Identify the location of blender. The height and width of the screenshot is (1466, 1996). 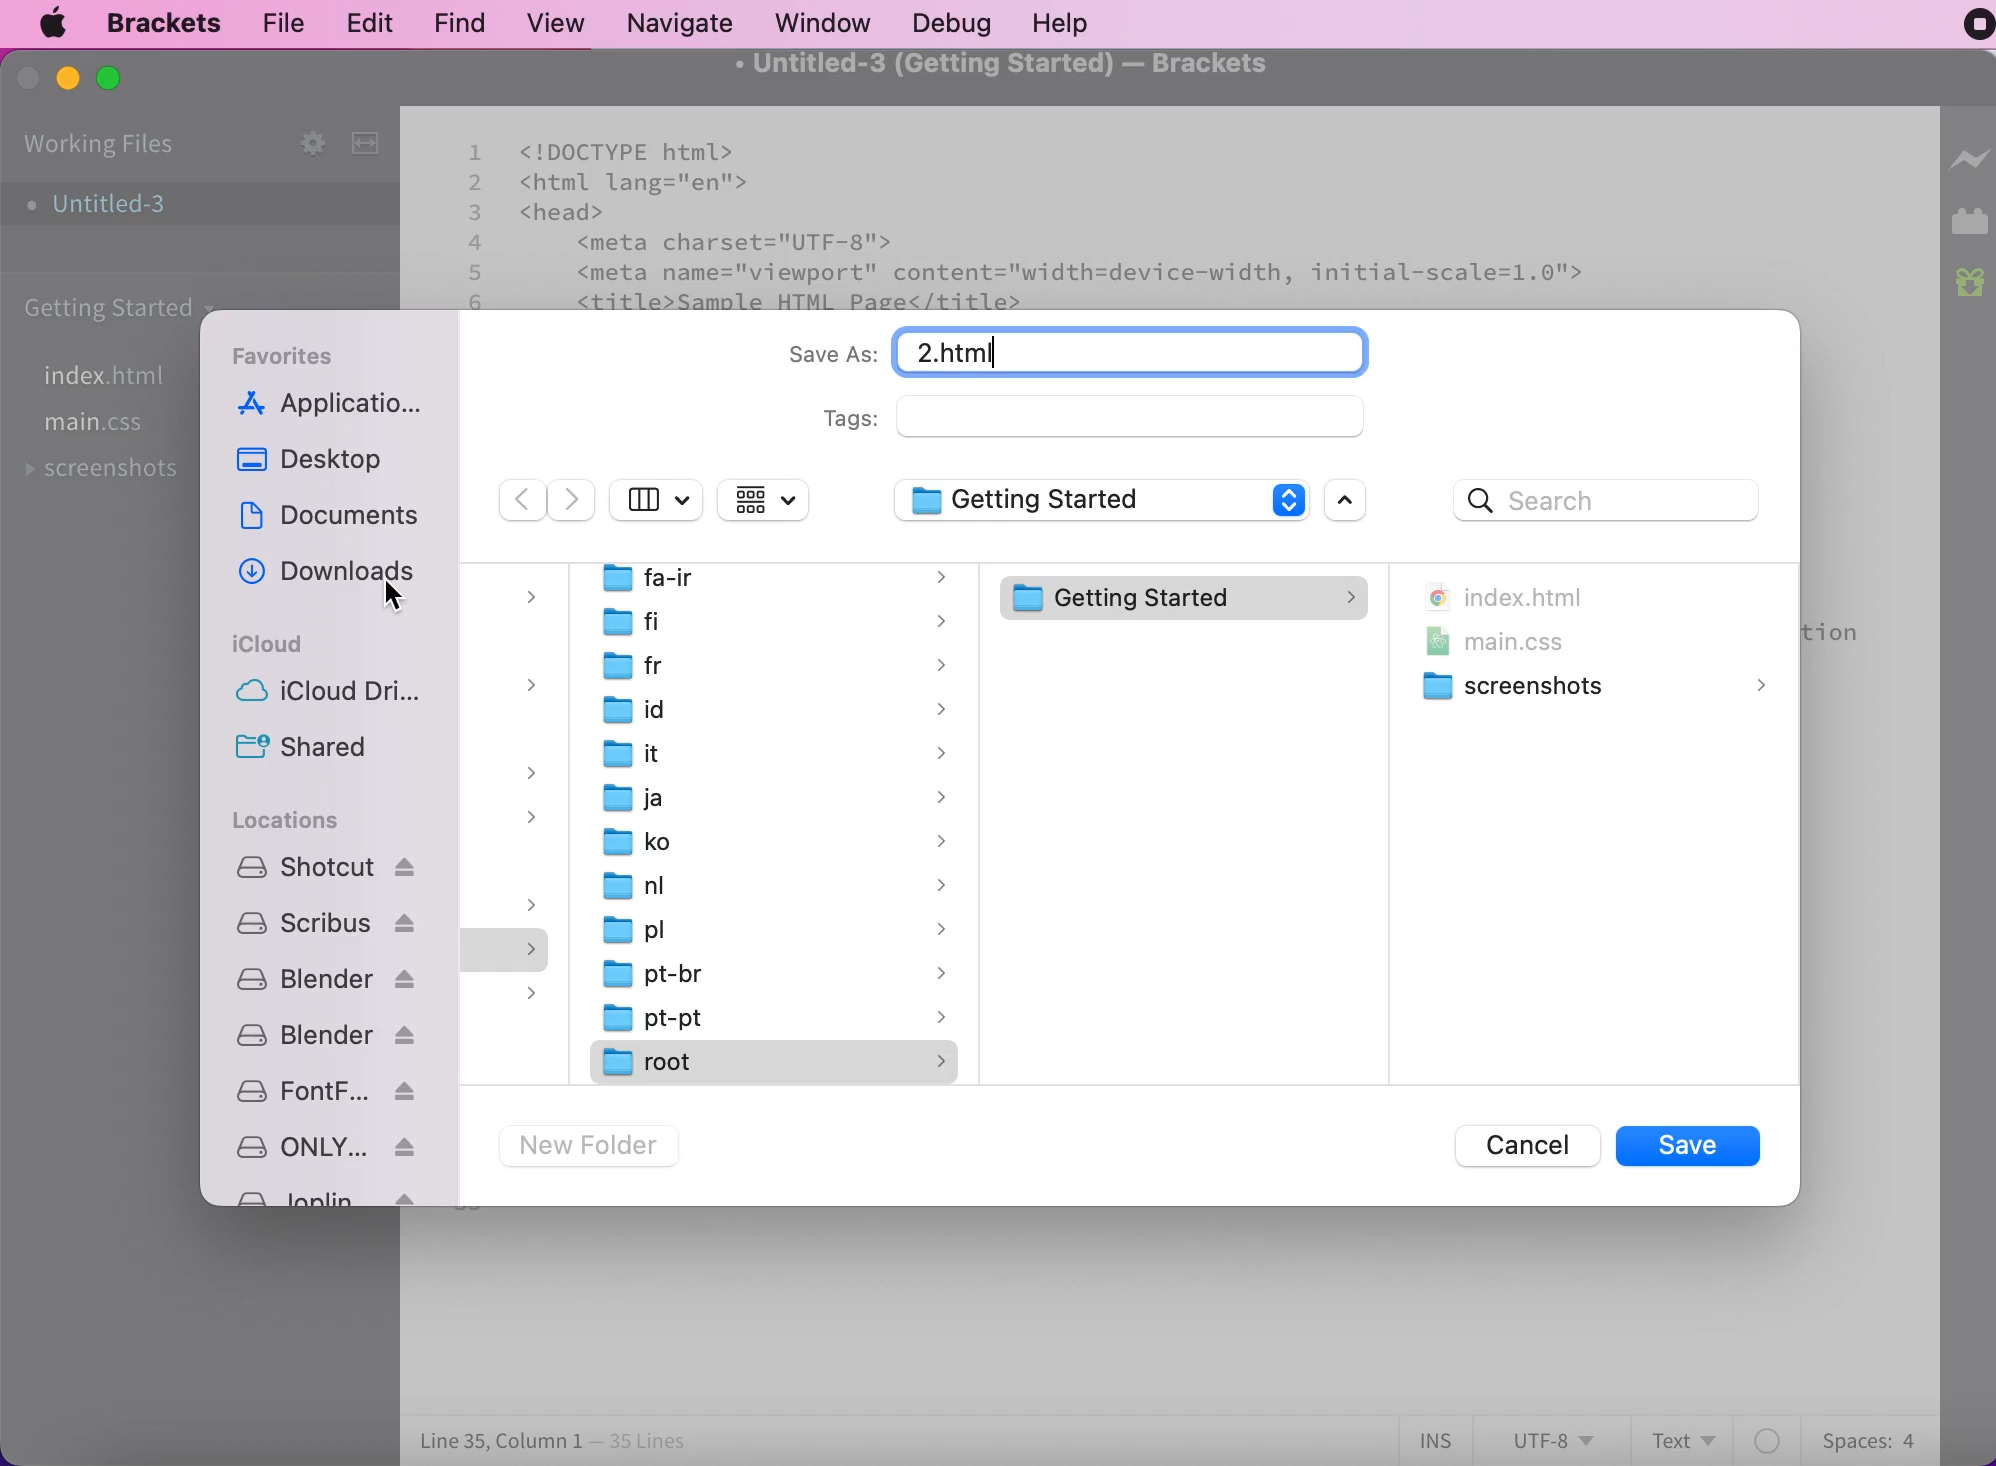
(324, 979).